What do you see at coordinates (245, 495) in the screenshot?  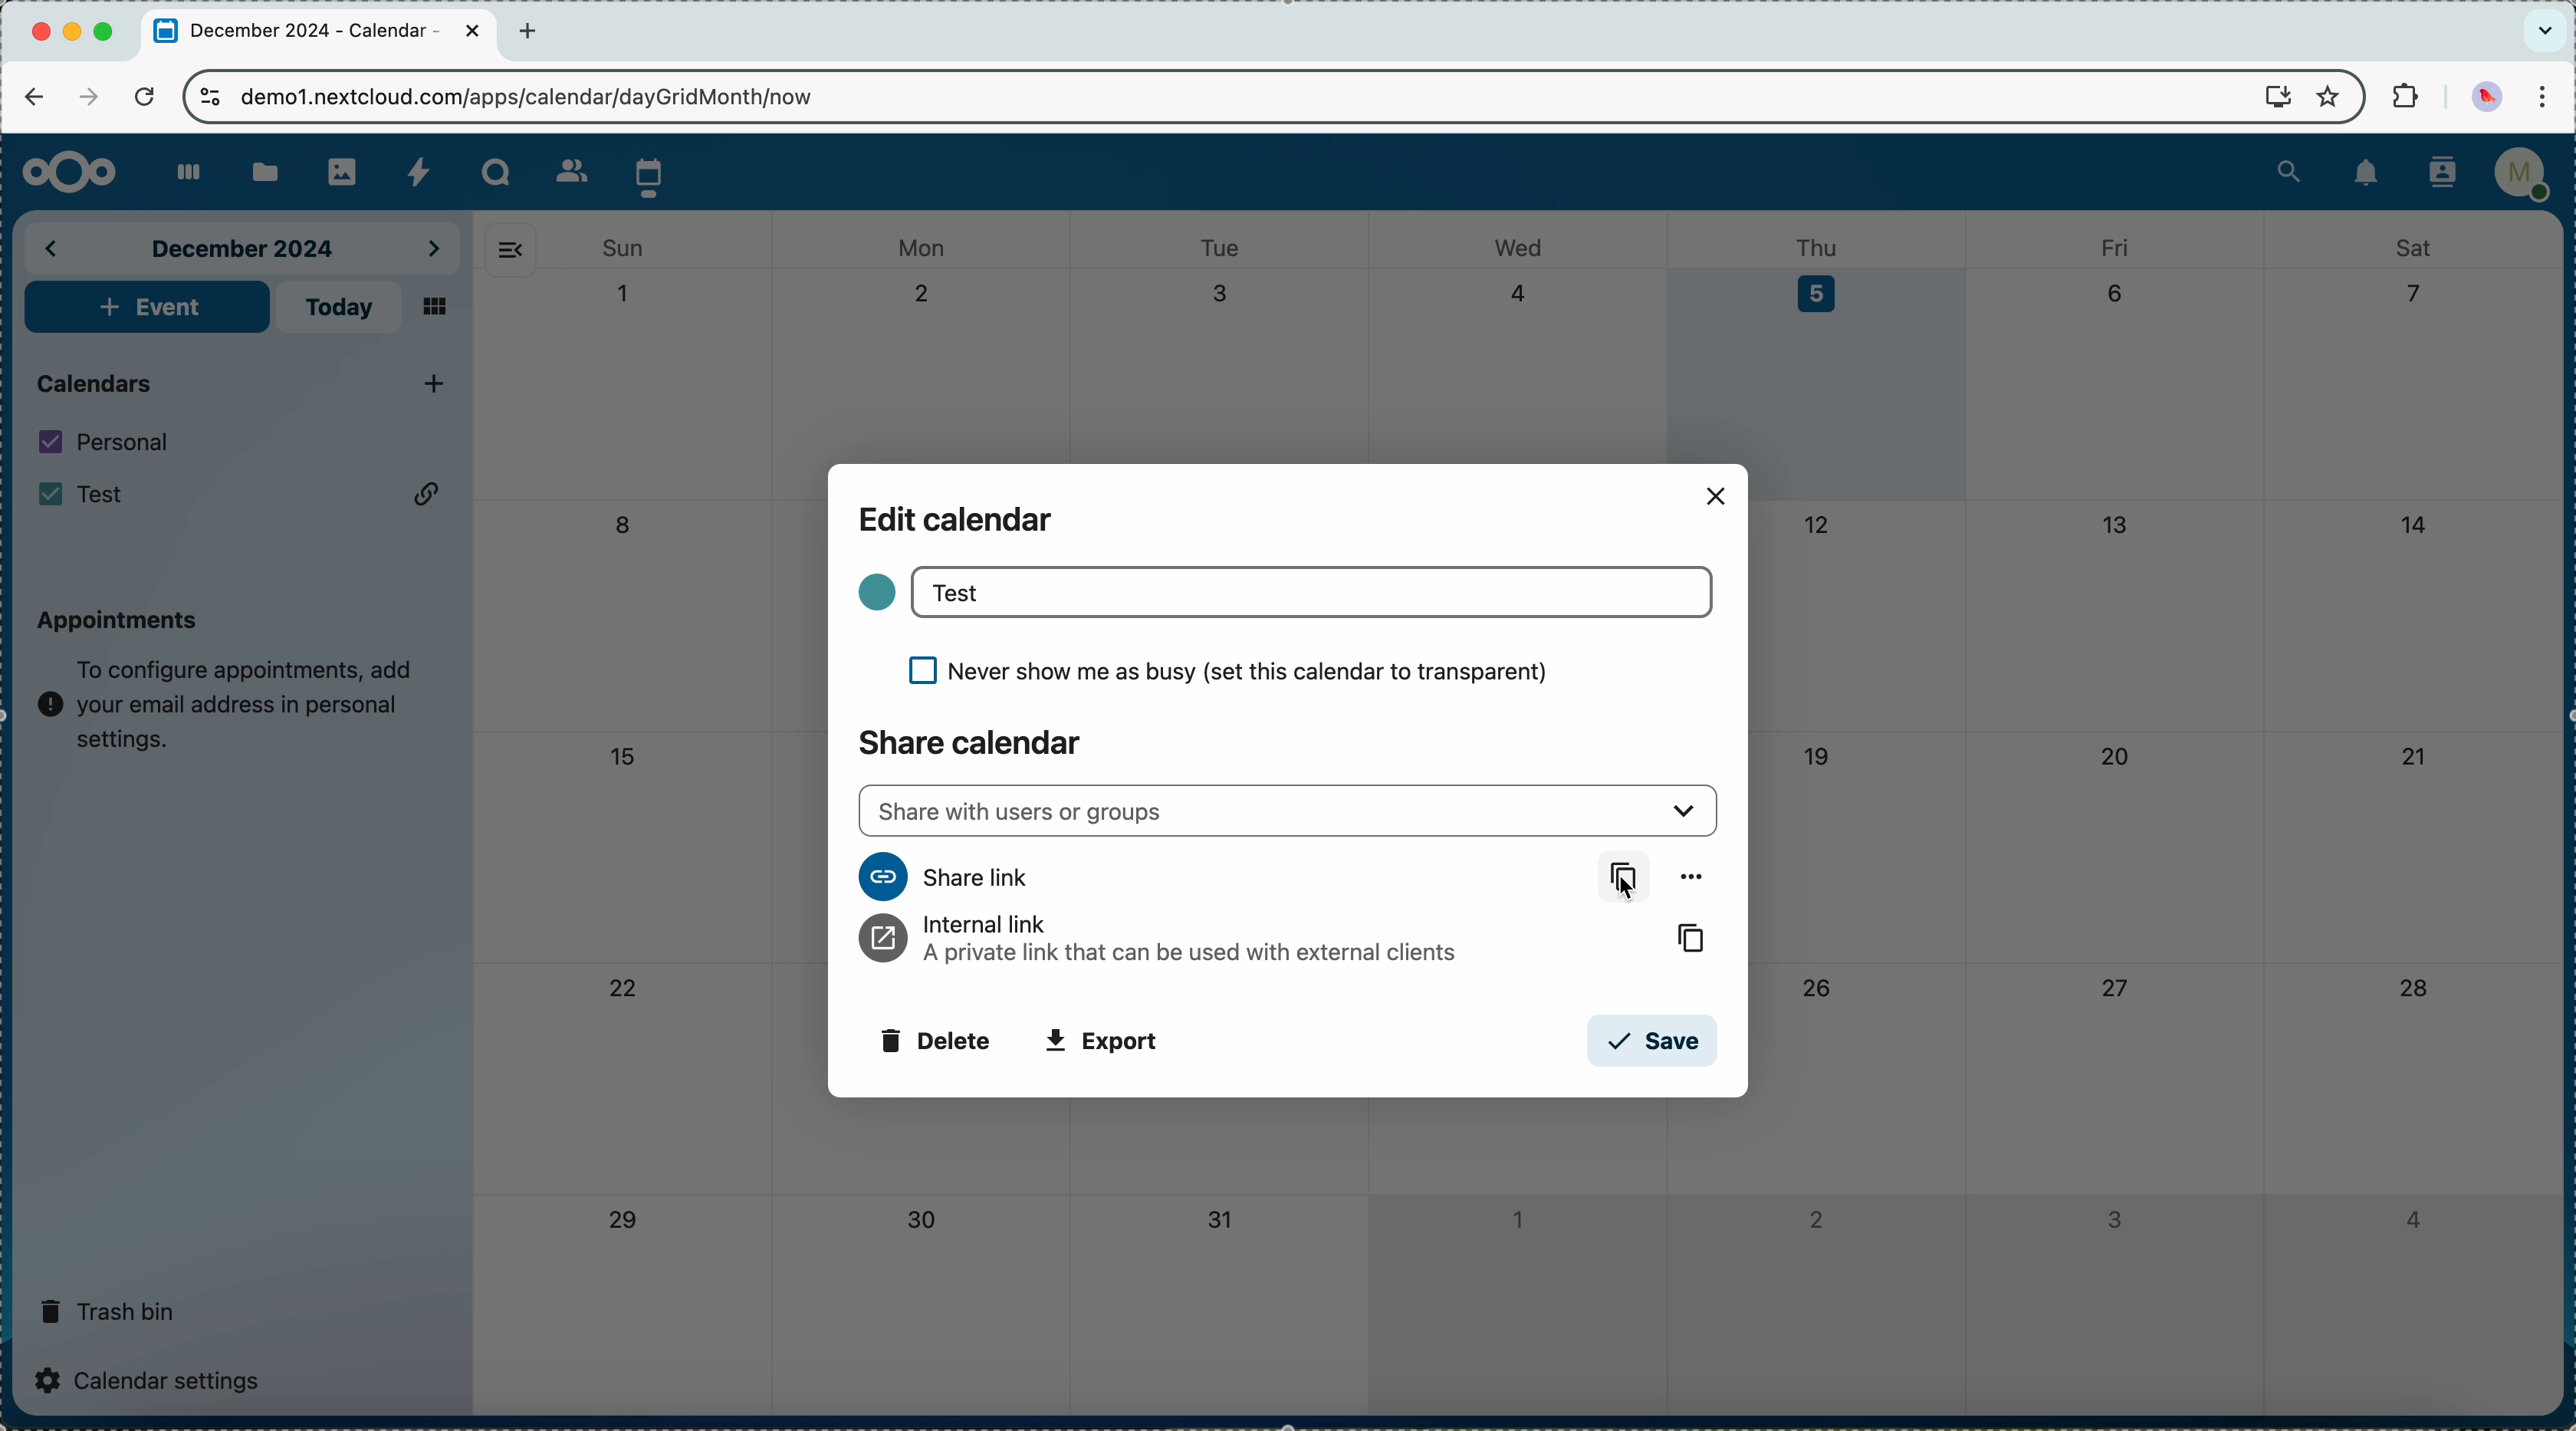 I see `Test calendar` at bounding box center [245, 495].